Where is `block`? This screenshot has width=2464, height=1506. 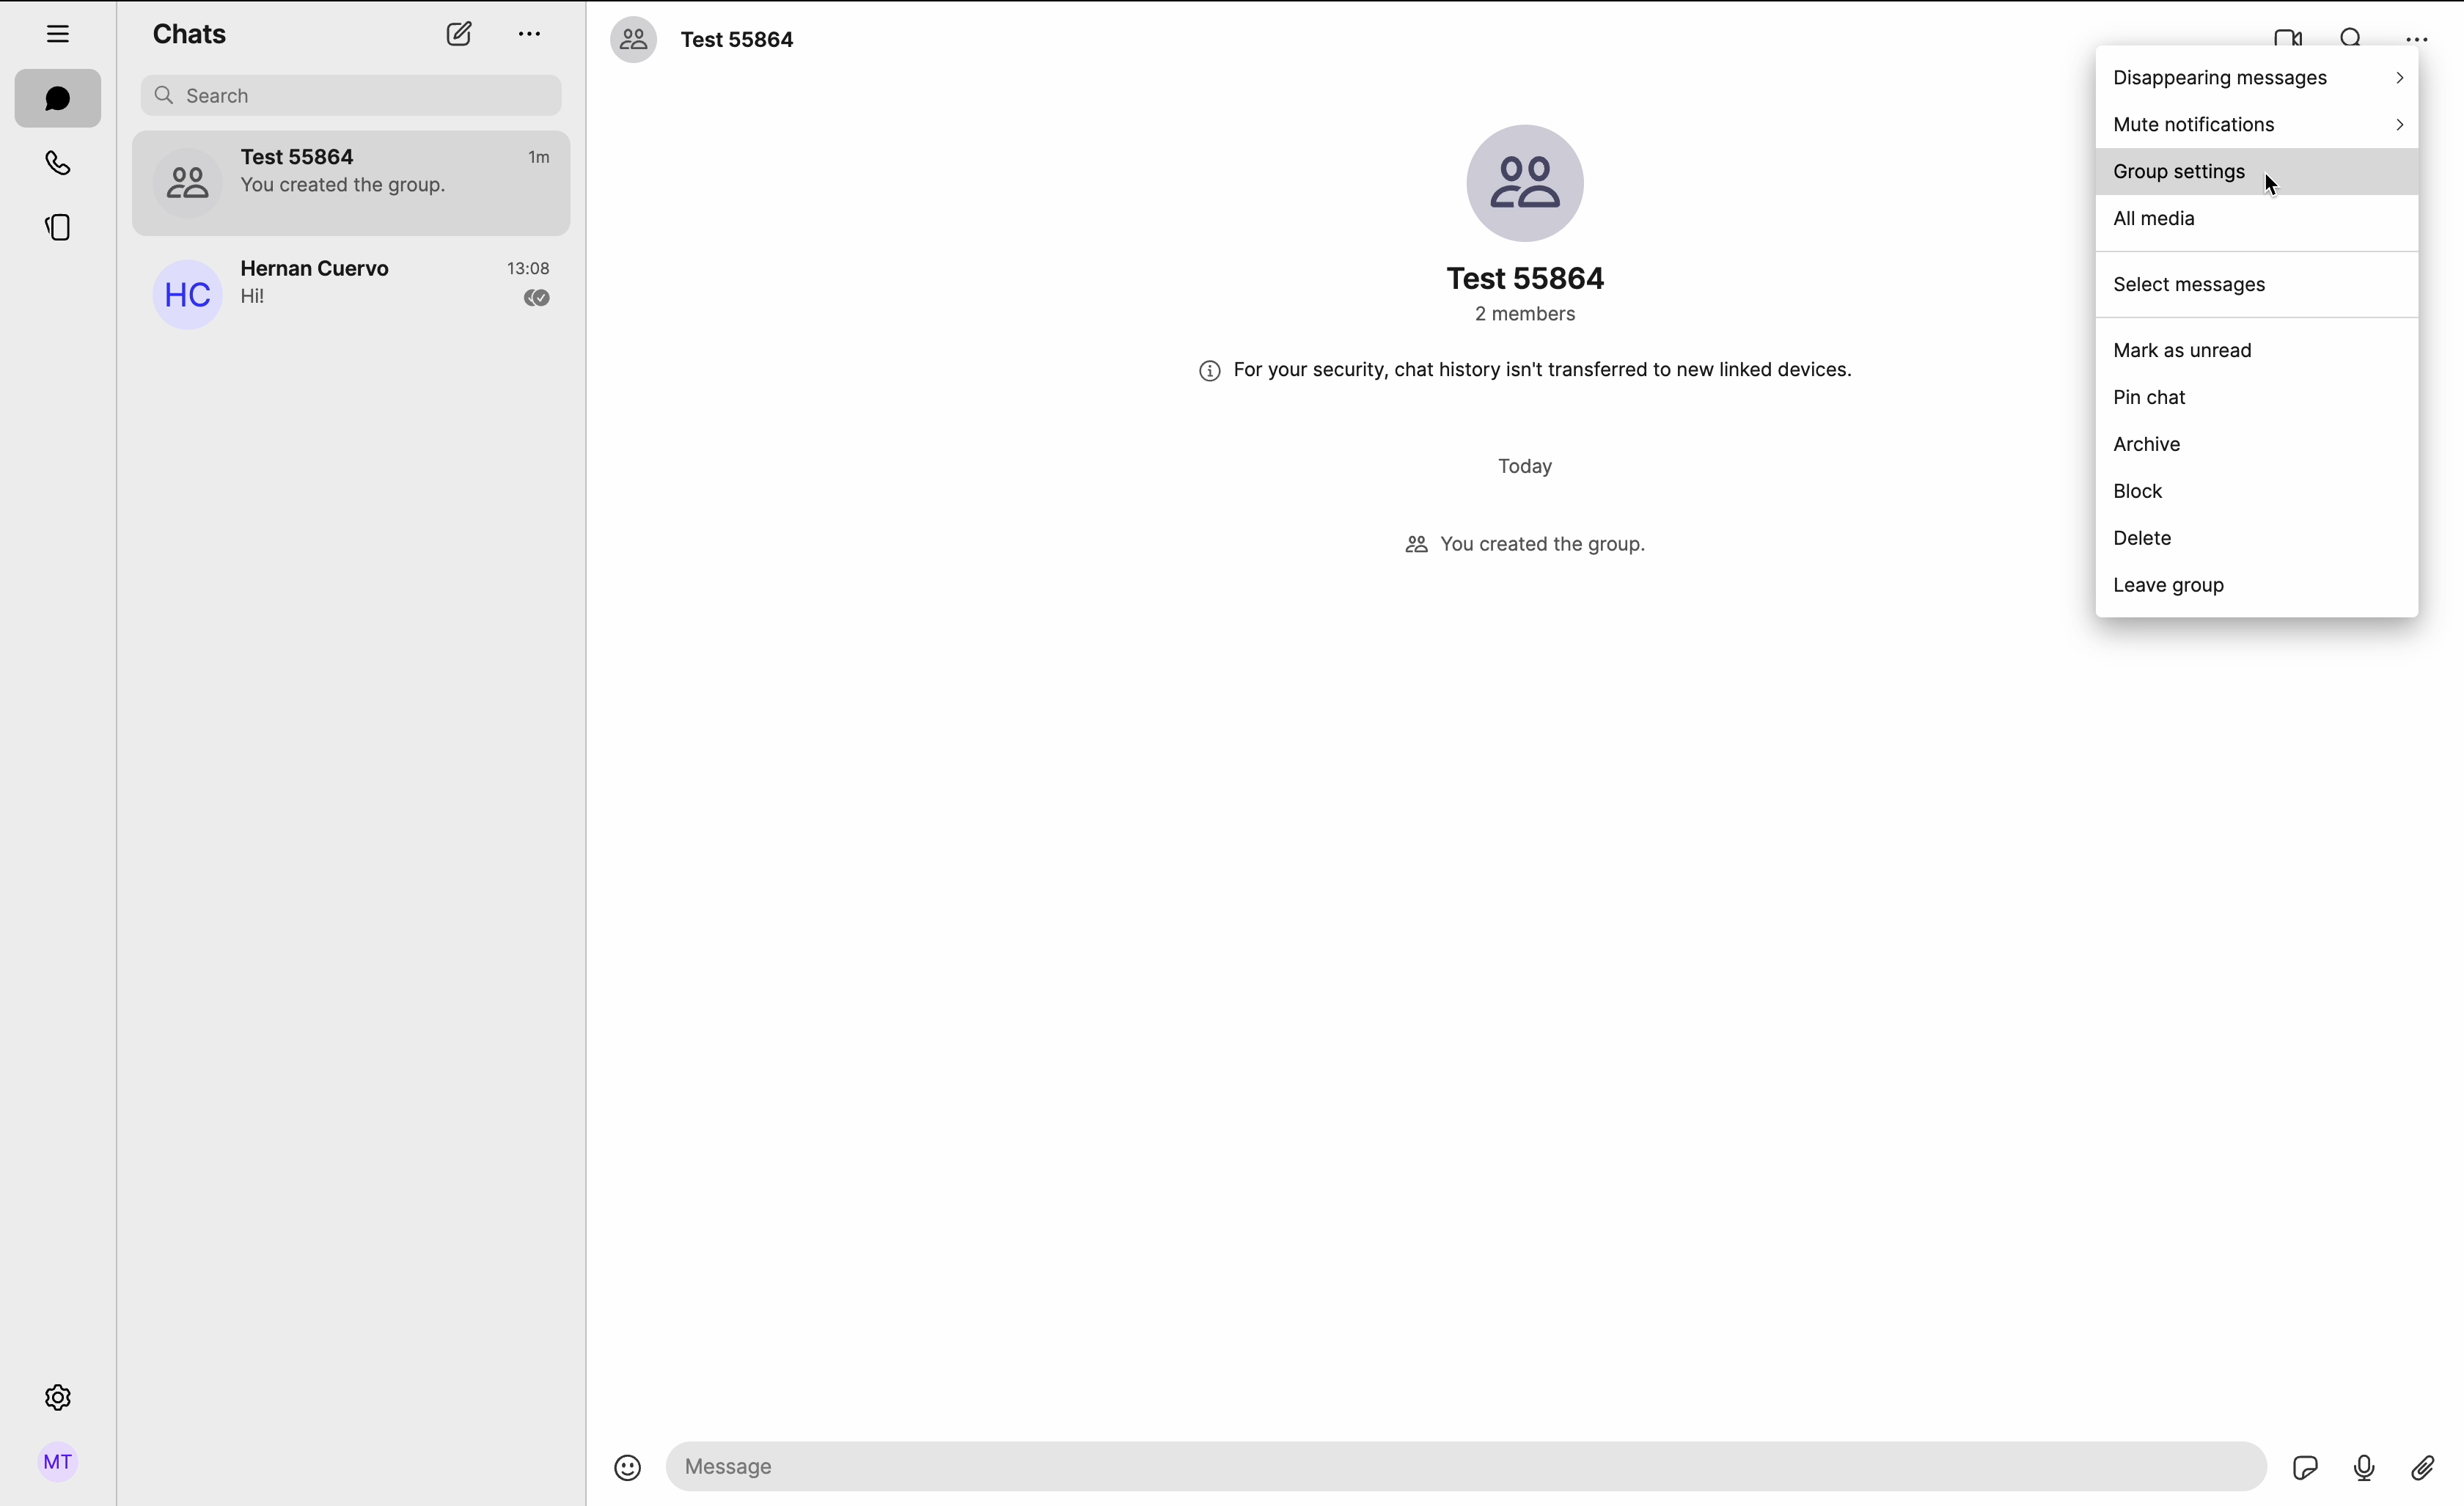
block is located at coordinates (2141, 492).